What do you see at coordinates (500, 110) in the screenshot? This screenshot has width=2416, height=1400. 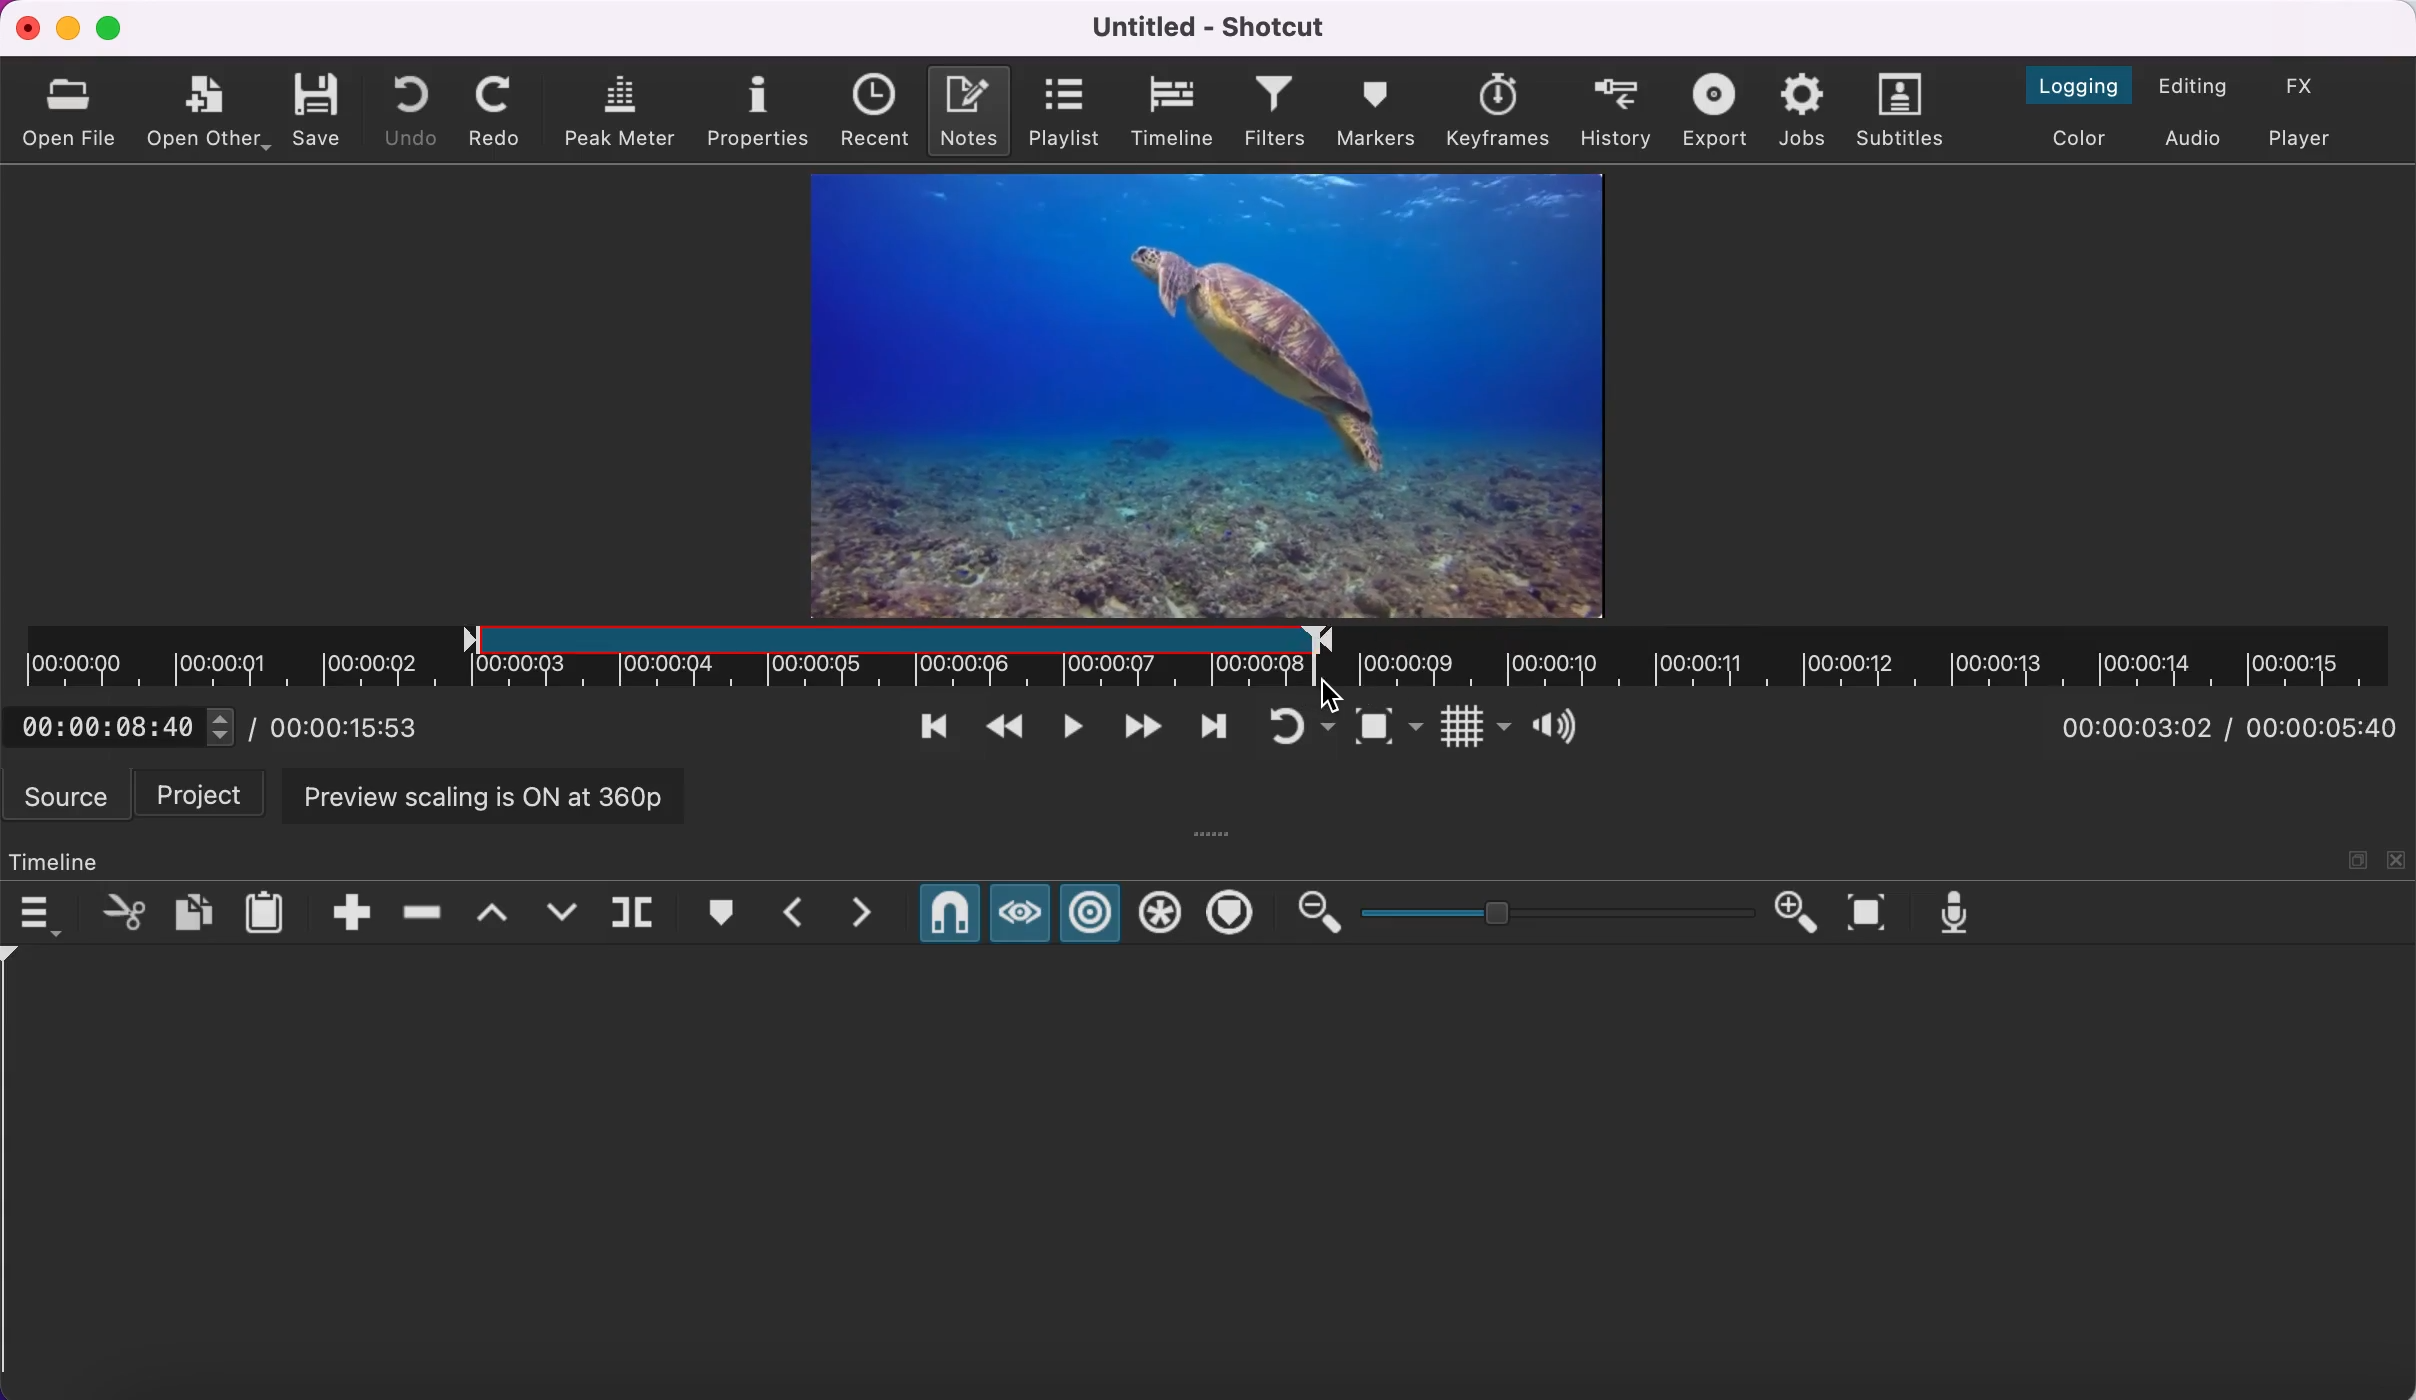 I see `redo` at bounding box center [500, 110].